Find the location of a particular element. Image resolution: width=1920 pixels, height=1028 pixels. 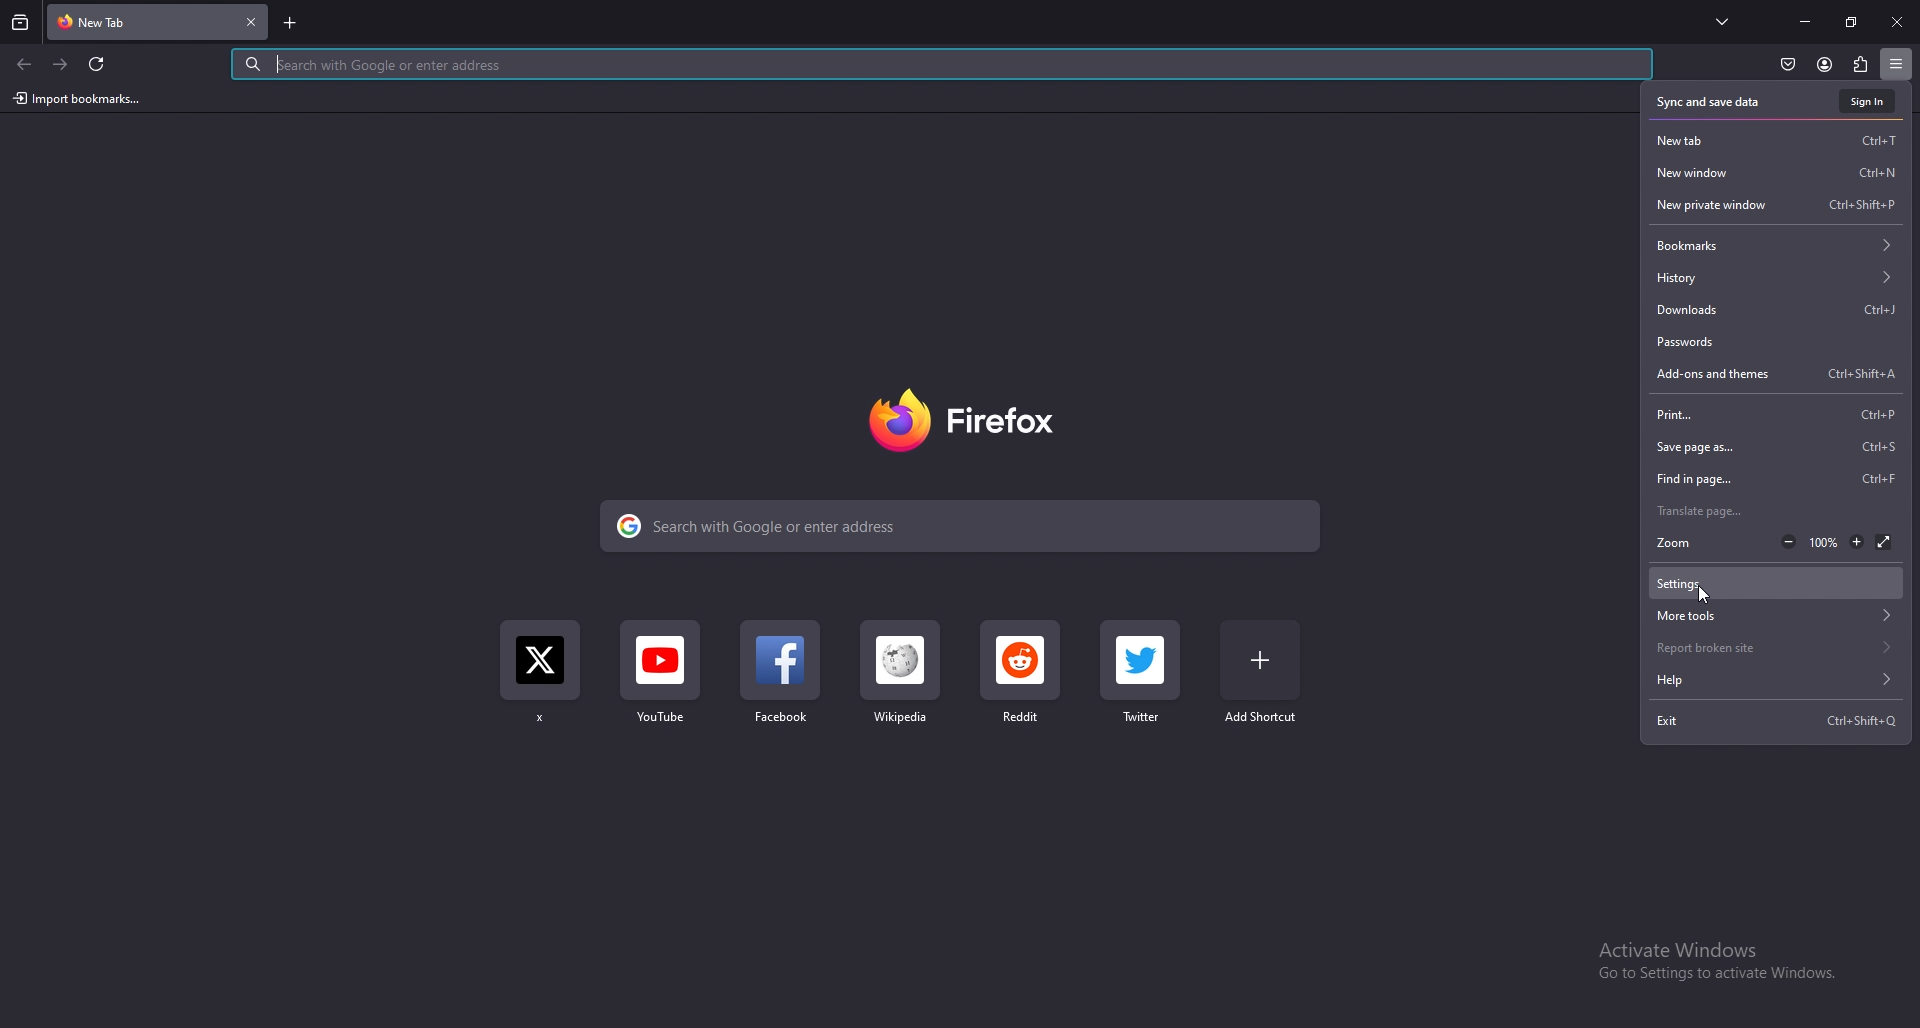

zoom is located at coordinates (1824, 543).